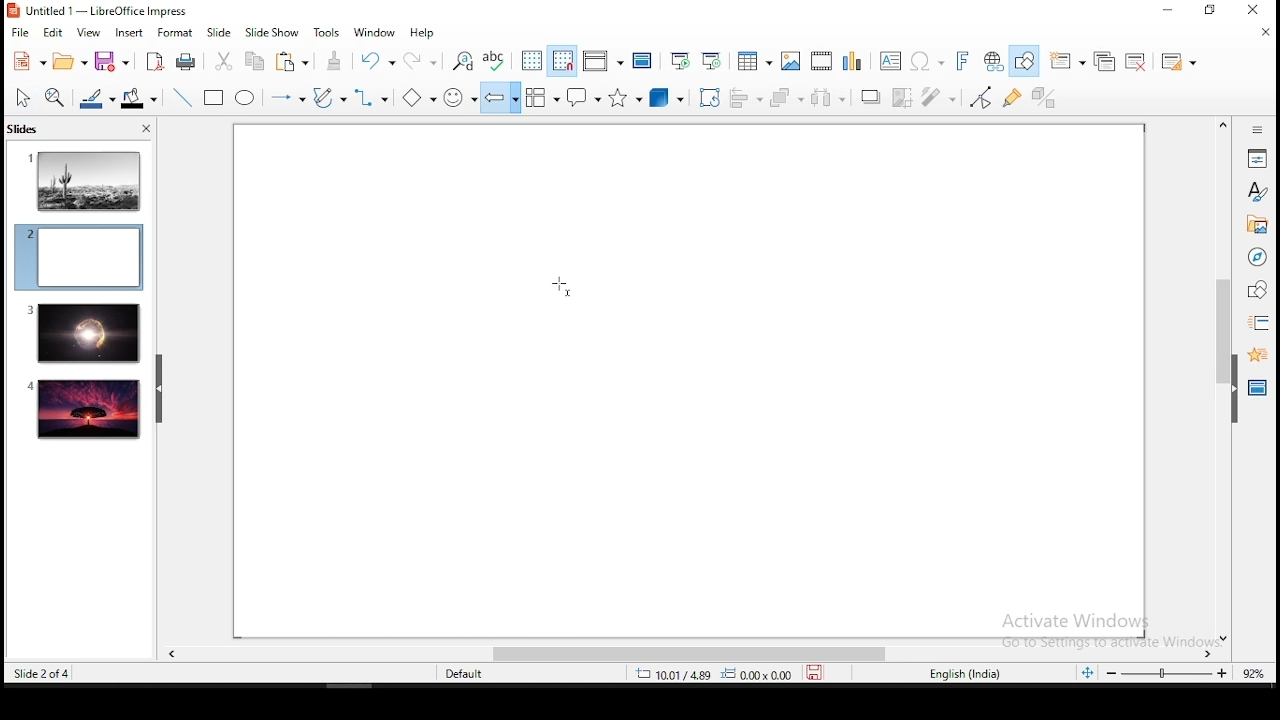  Describe the element at coordinates (1087, 674) in the screenshot. I see `fit to screen` at that location.